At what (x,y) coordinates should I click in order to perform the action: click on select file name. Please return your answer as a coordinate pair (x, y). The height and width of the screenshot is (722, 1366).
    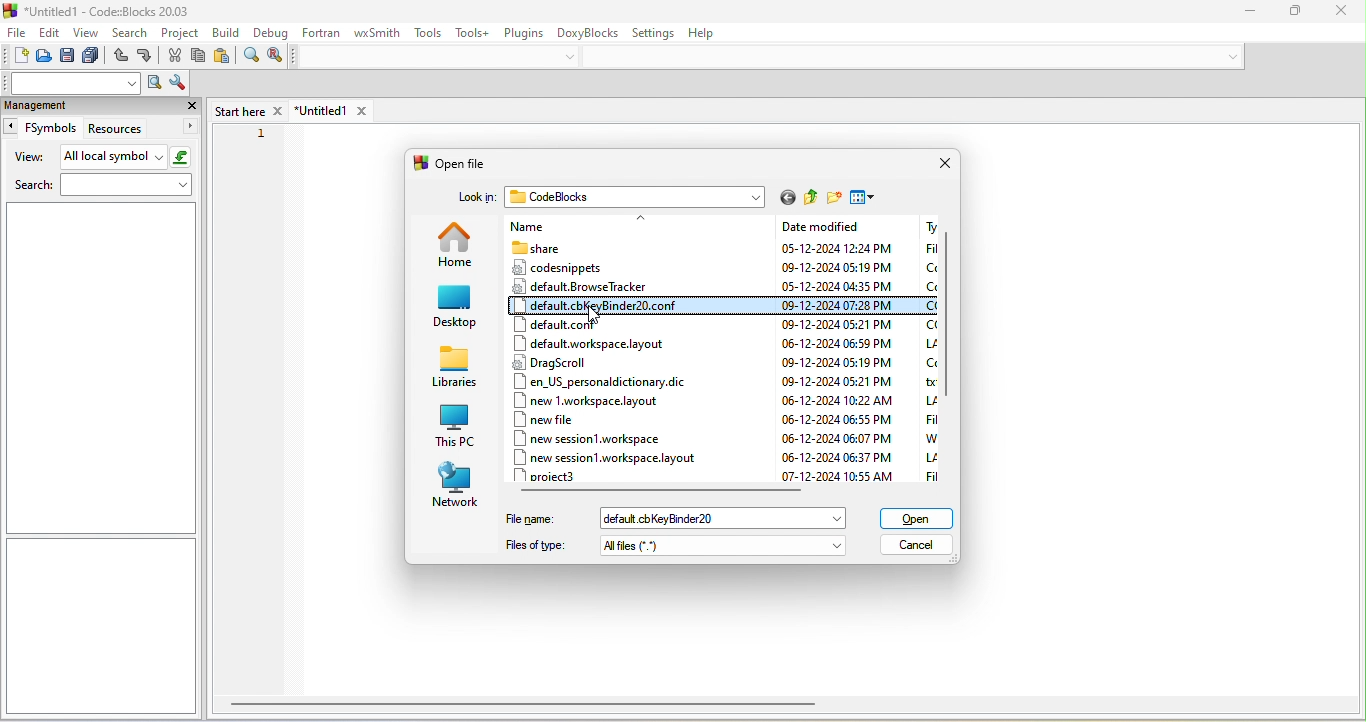
    Looking at the image, I should click on (660, 516).